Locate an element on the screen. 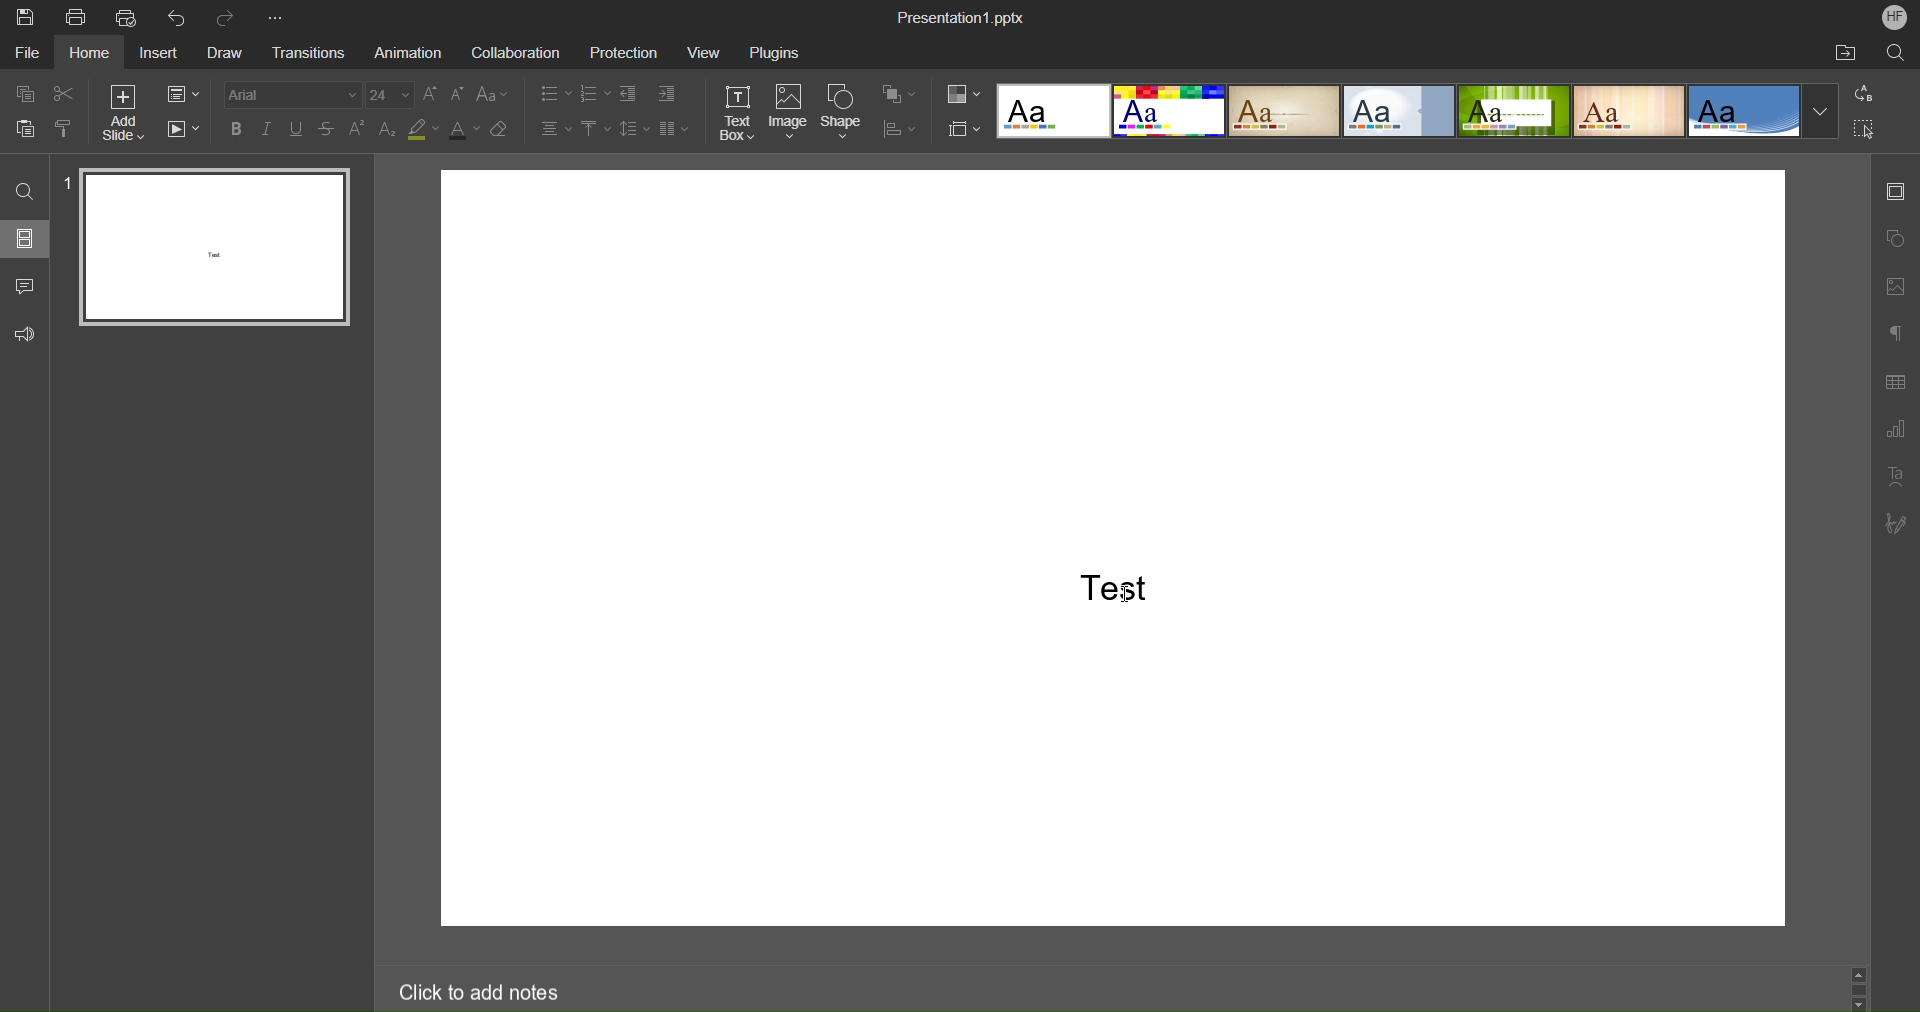 Image resolution: width=1920 pixels, height=1012 pixels. Align is located at coordinates (899, 130).